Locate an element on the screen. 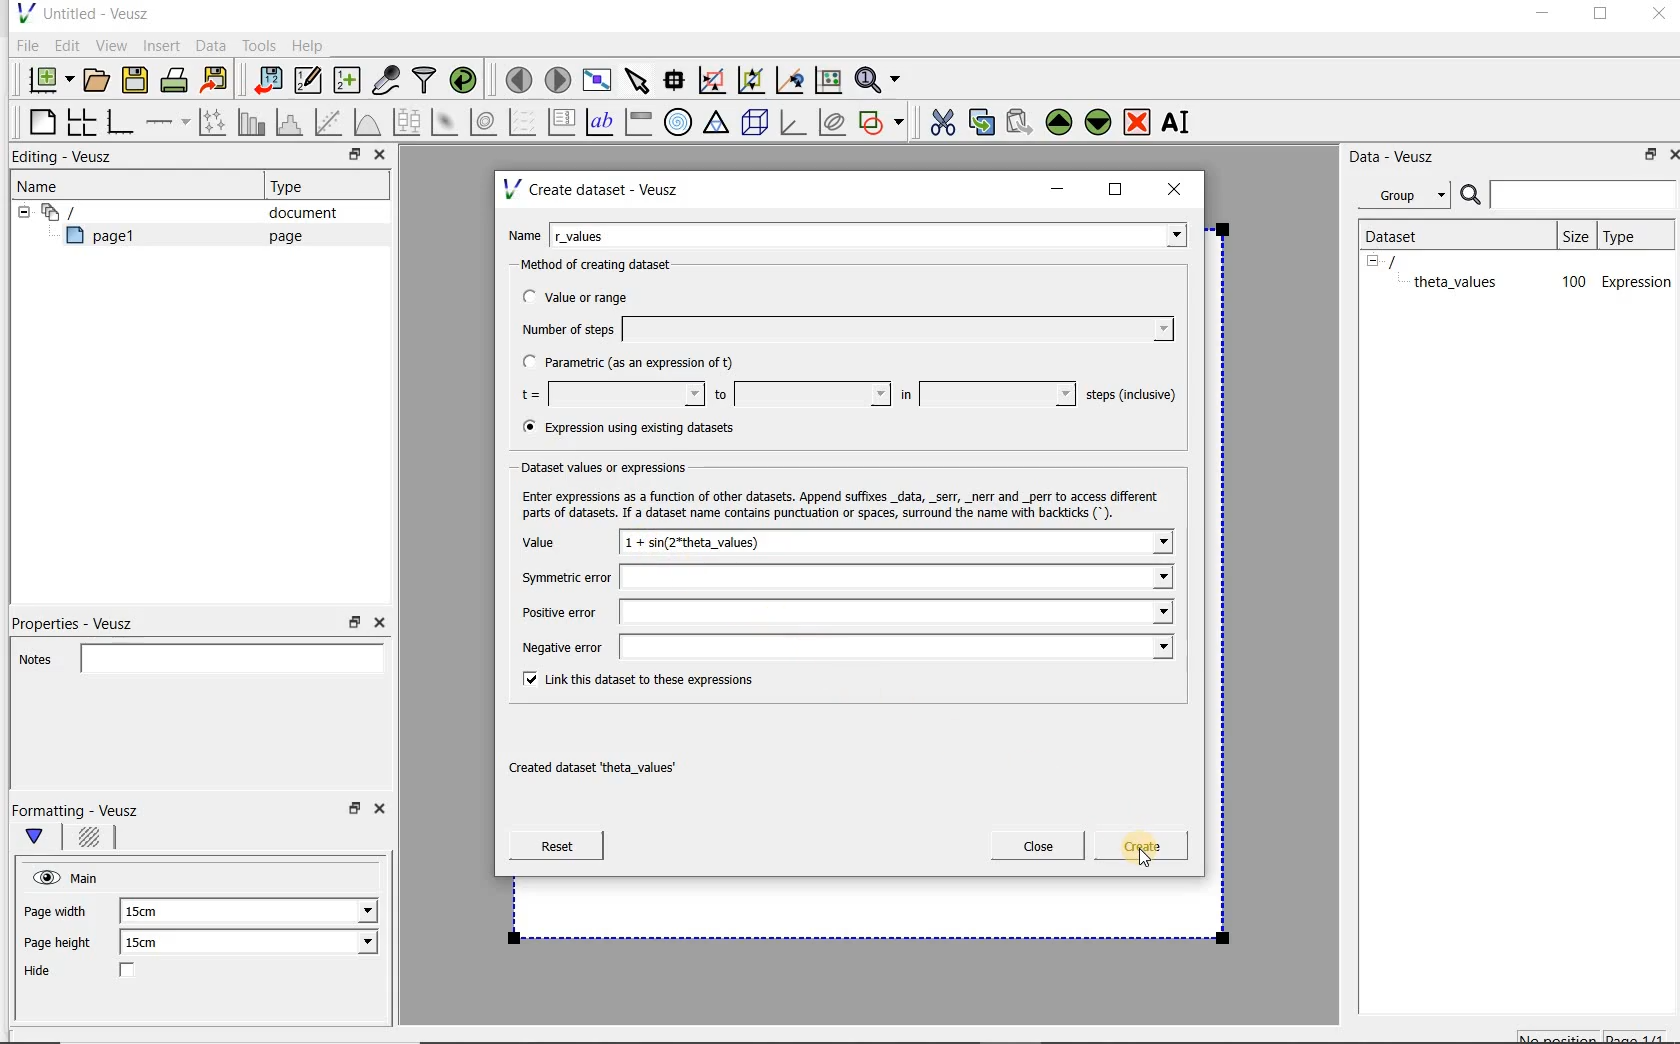  new document is located at coordinates (46, 77).